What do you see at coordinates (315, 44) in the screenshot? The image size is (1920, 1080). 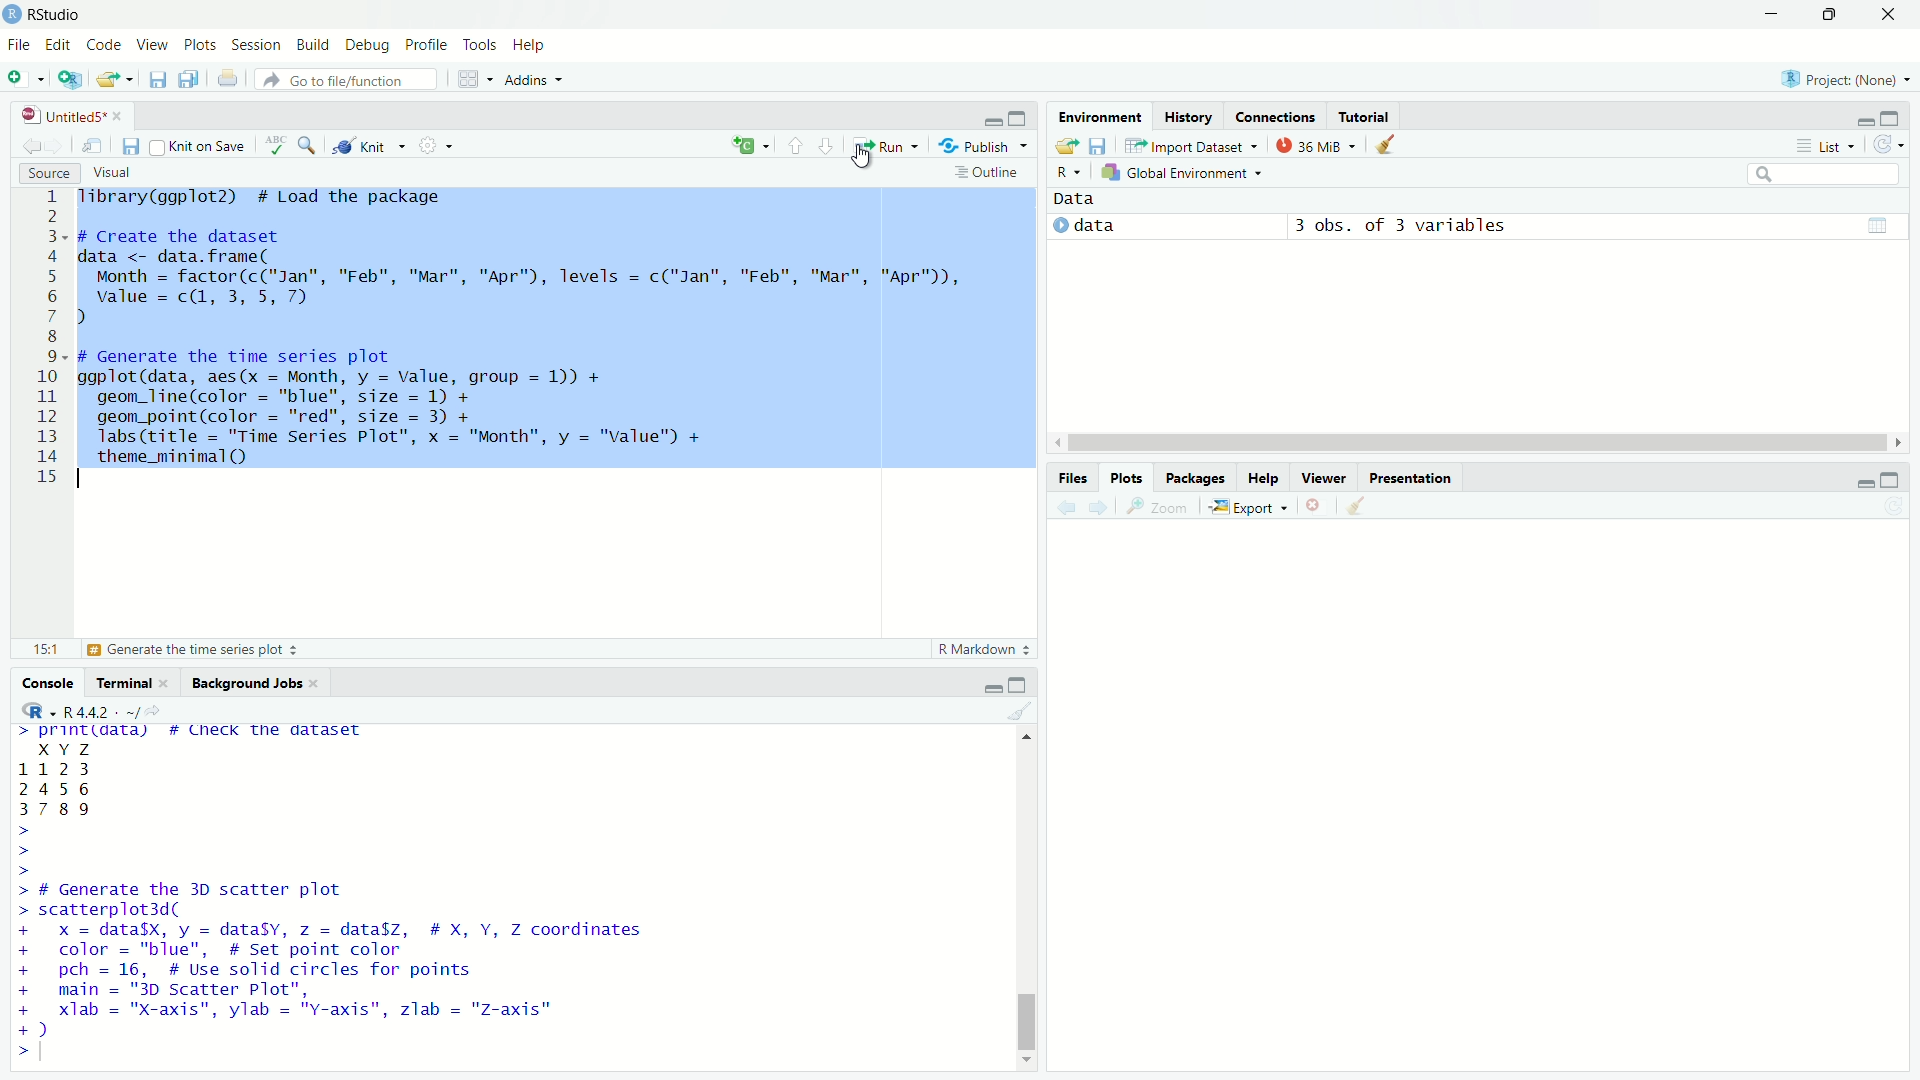 I see `build` at bounding box center [315, 44].